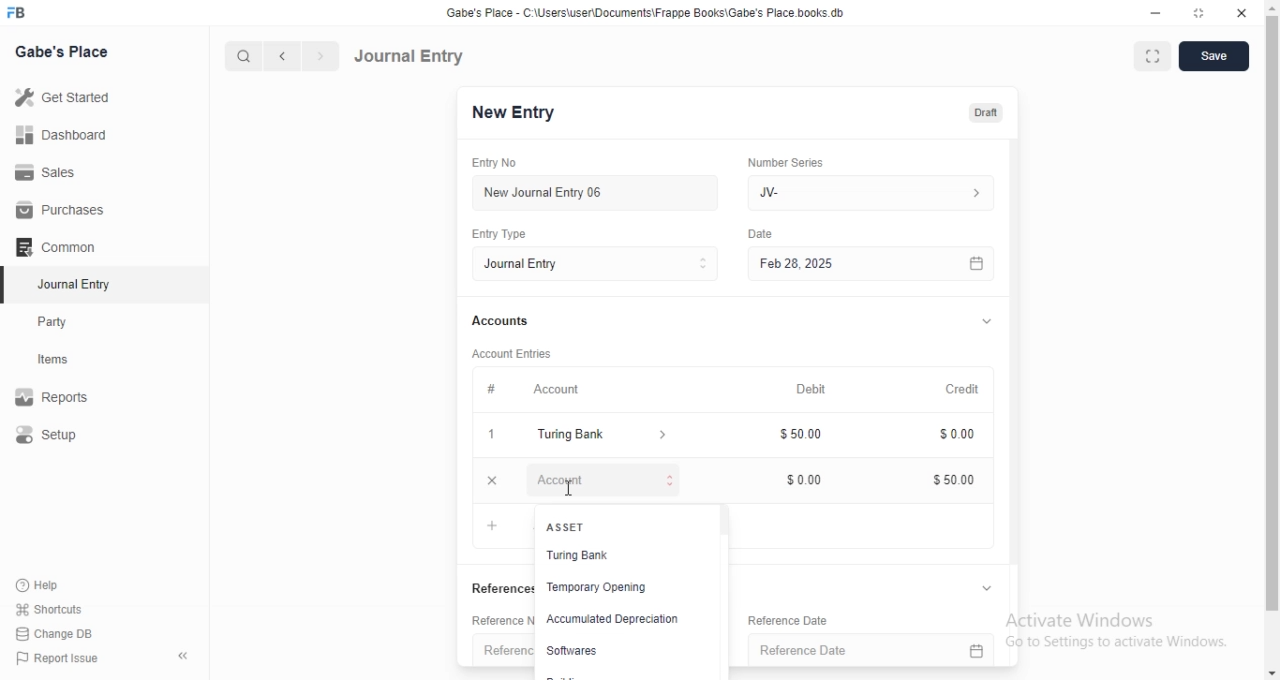 The height and width of the screenshot is (680, 1280). What do you see at coordinates (65, 286) in the screenshot?
I see `Journal Entry` at bounding box center [65, 286].